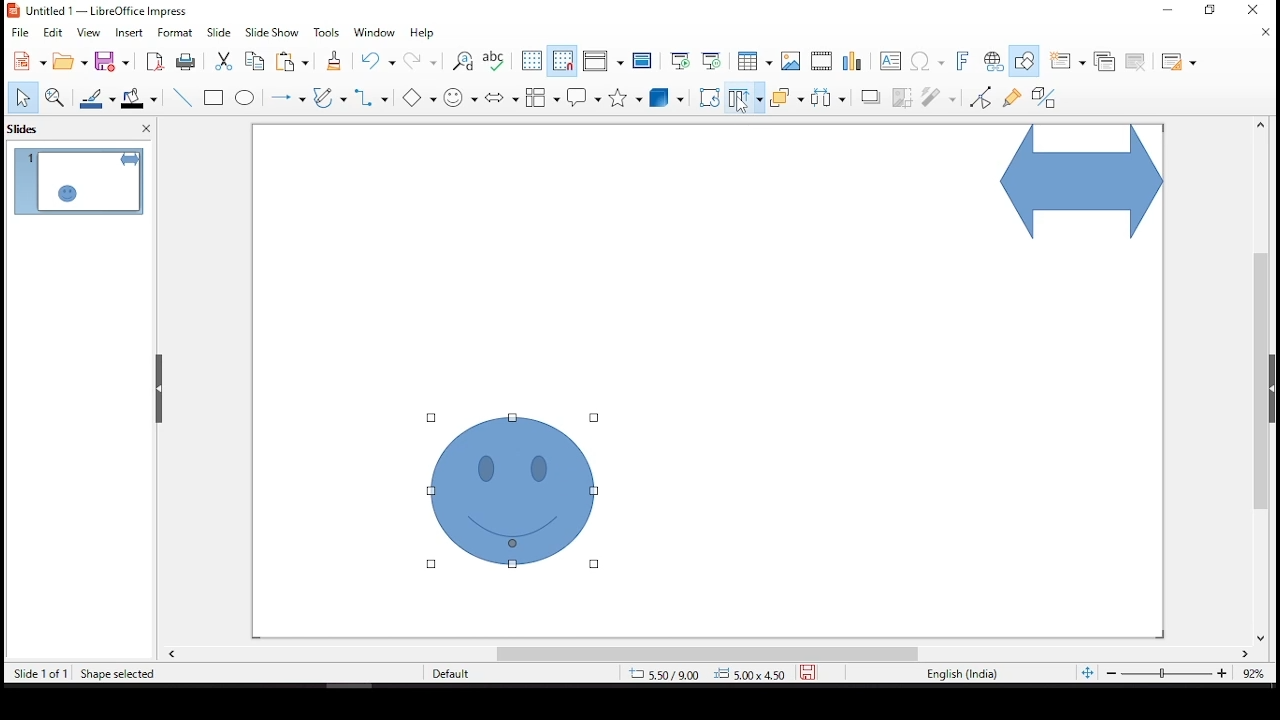  What do you see at coordinates (603, 62) in the screenshot?
I see `display views` at bounding box center [603, 62].